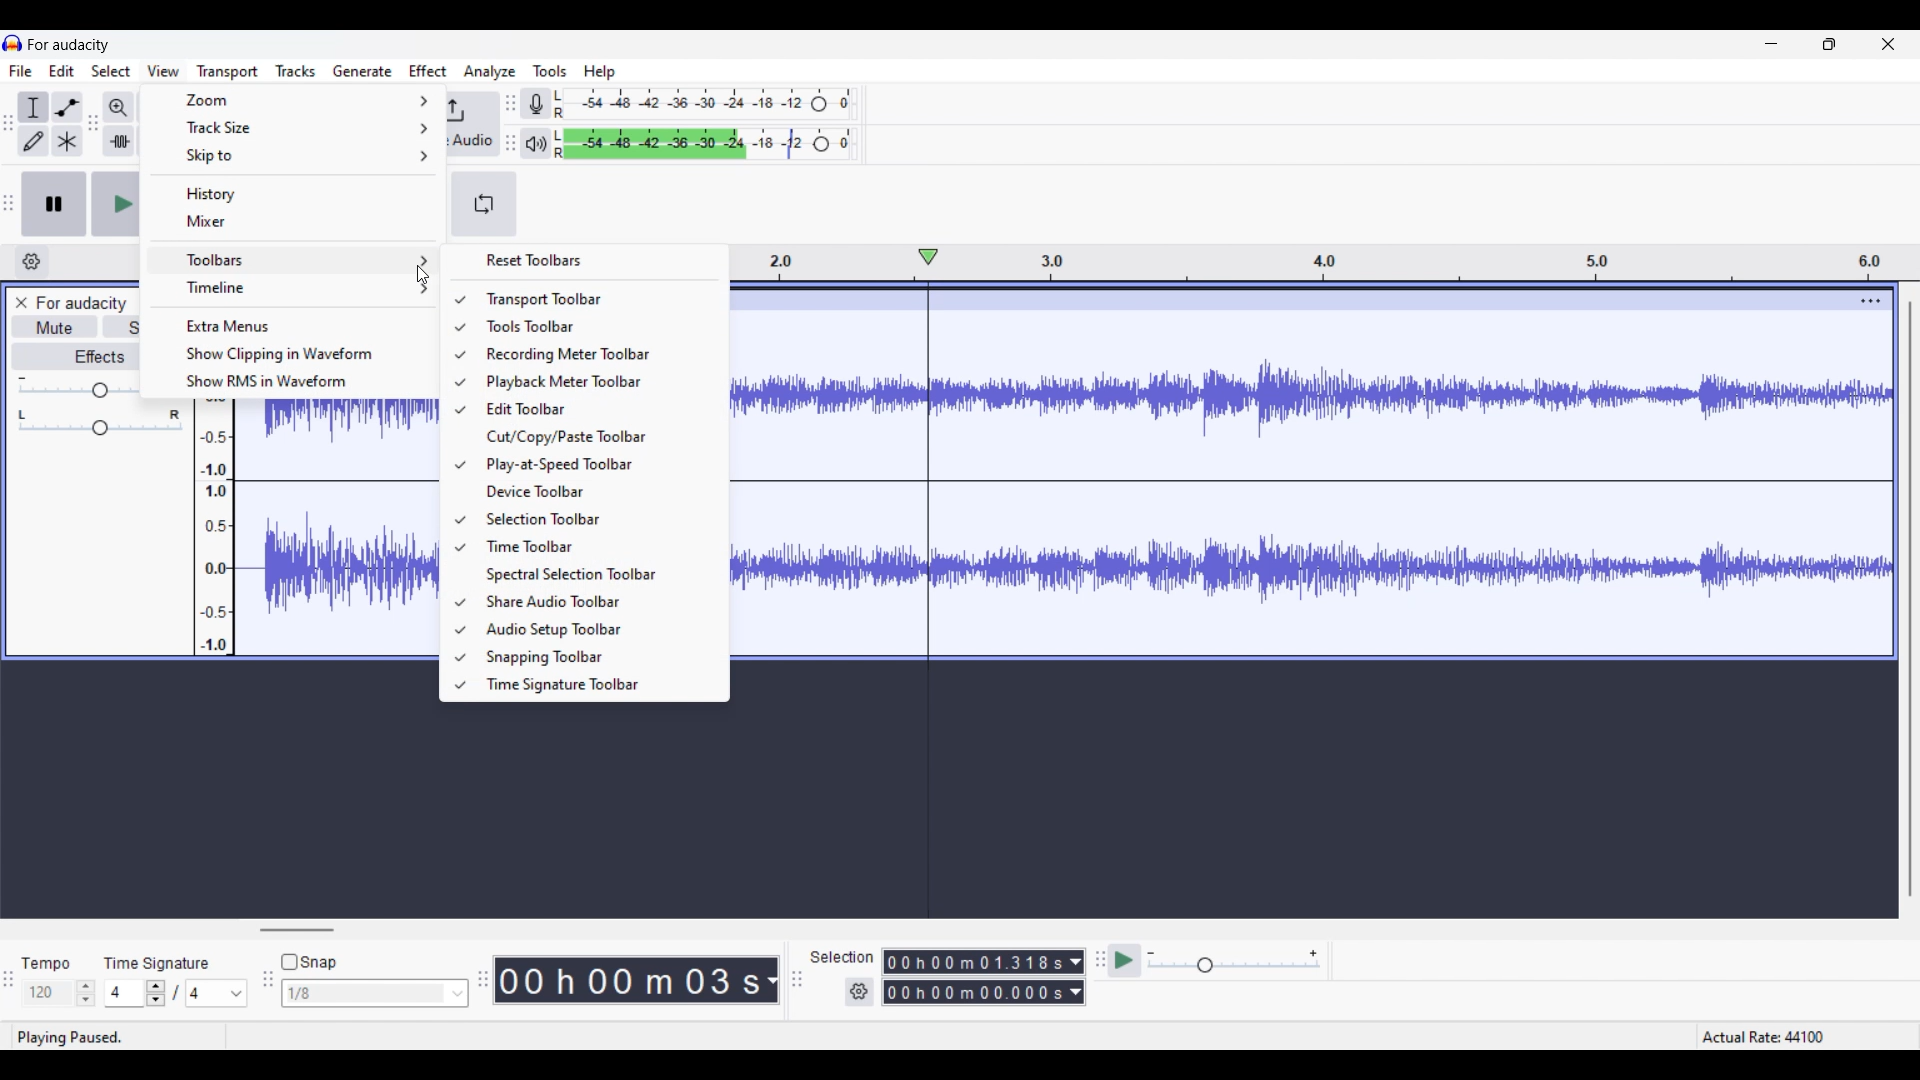  What do you see at coordinates (1910, 599) in the screenshot?
I see `Vertical slide bar` at bounding box center [1910, 599].